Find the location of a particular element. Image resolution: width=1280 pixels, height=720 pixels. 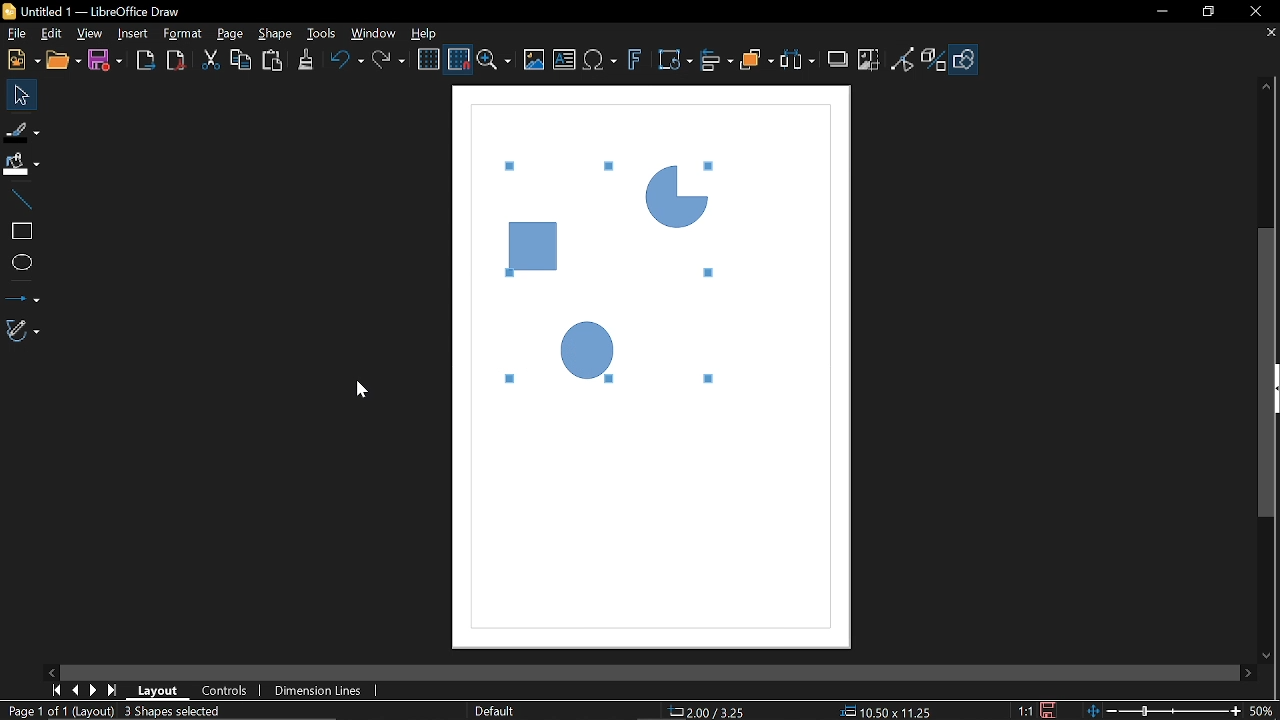

Fill color is located at coordinates (21, 163).